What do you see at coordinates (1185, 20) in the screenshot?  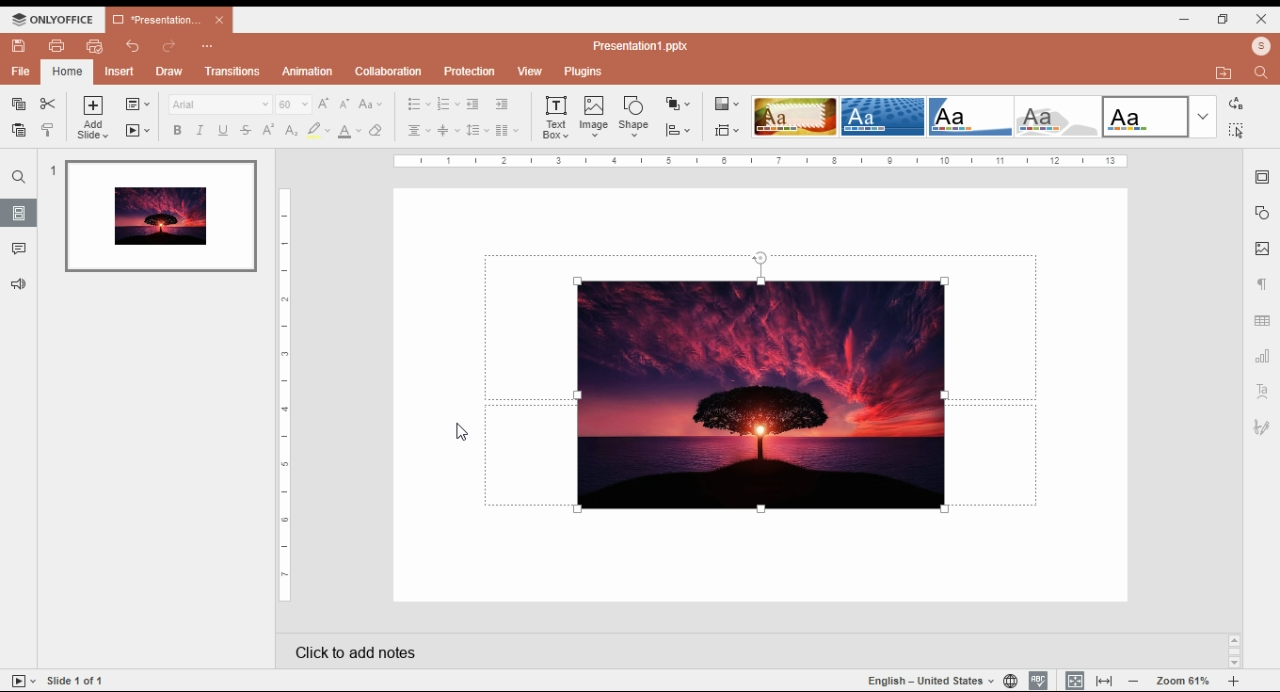 I see `minimize` at bounding box center [1185, 20].